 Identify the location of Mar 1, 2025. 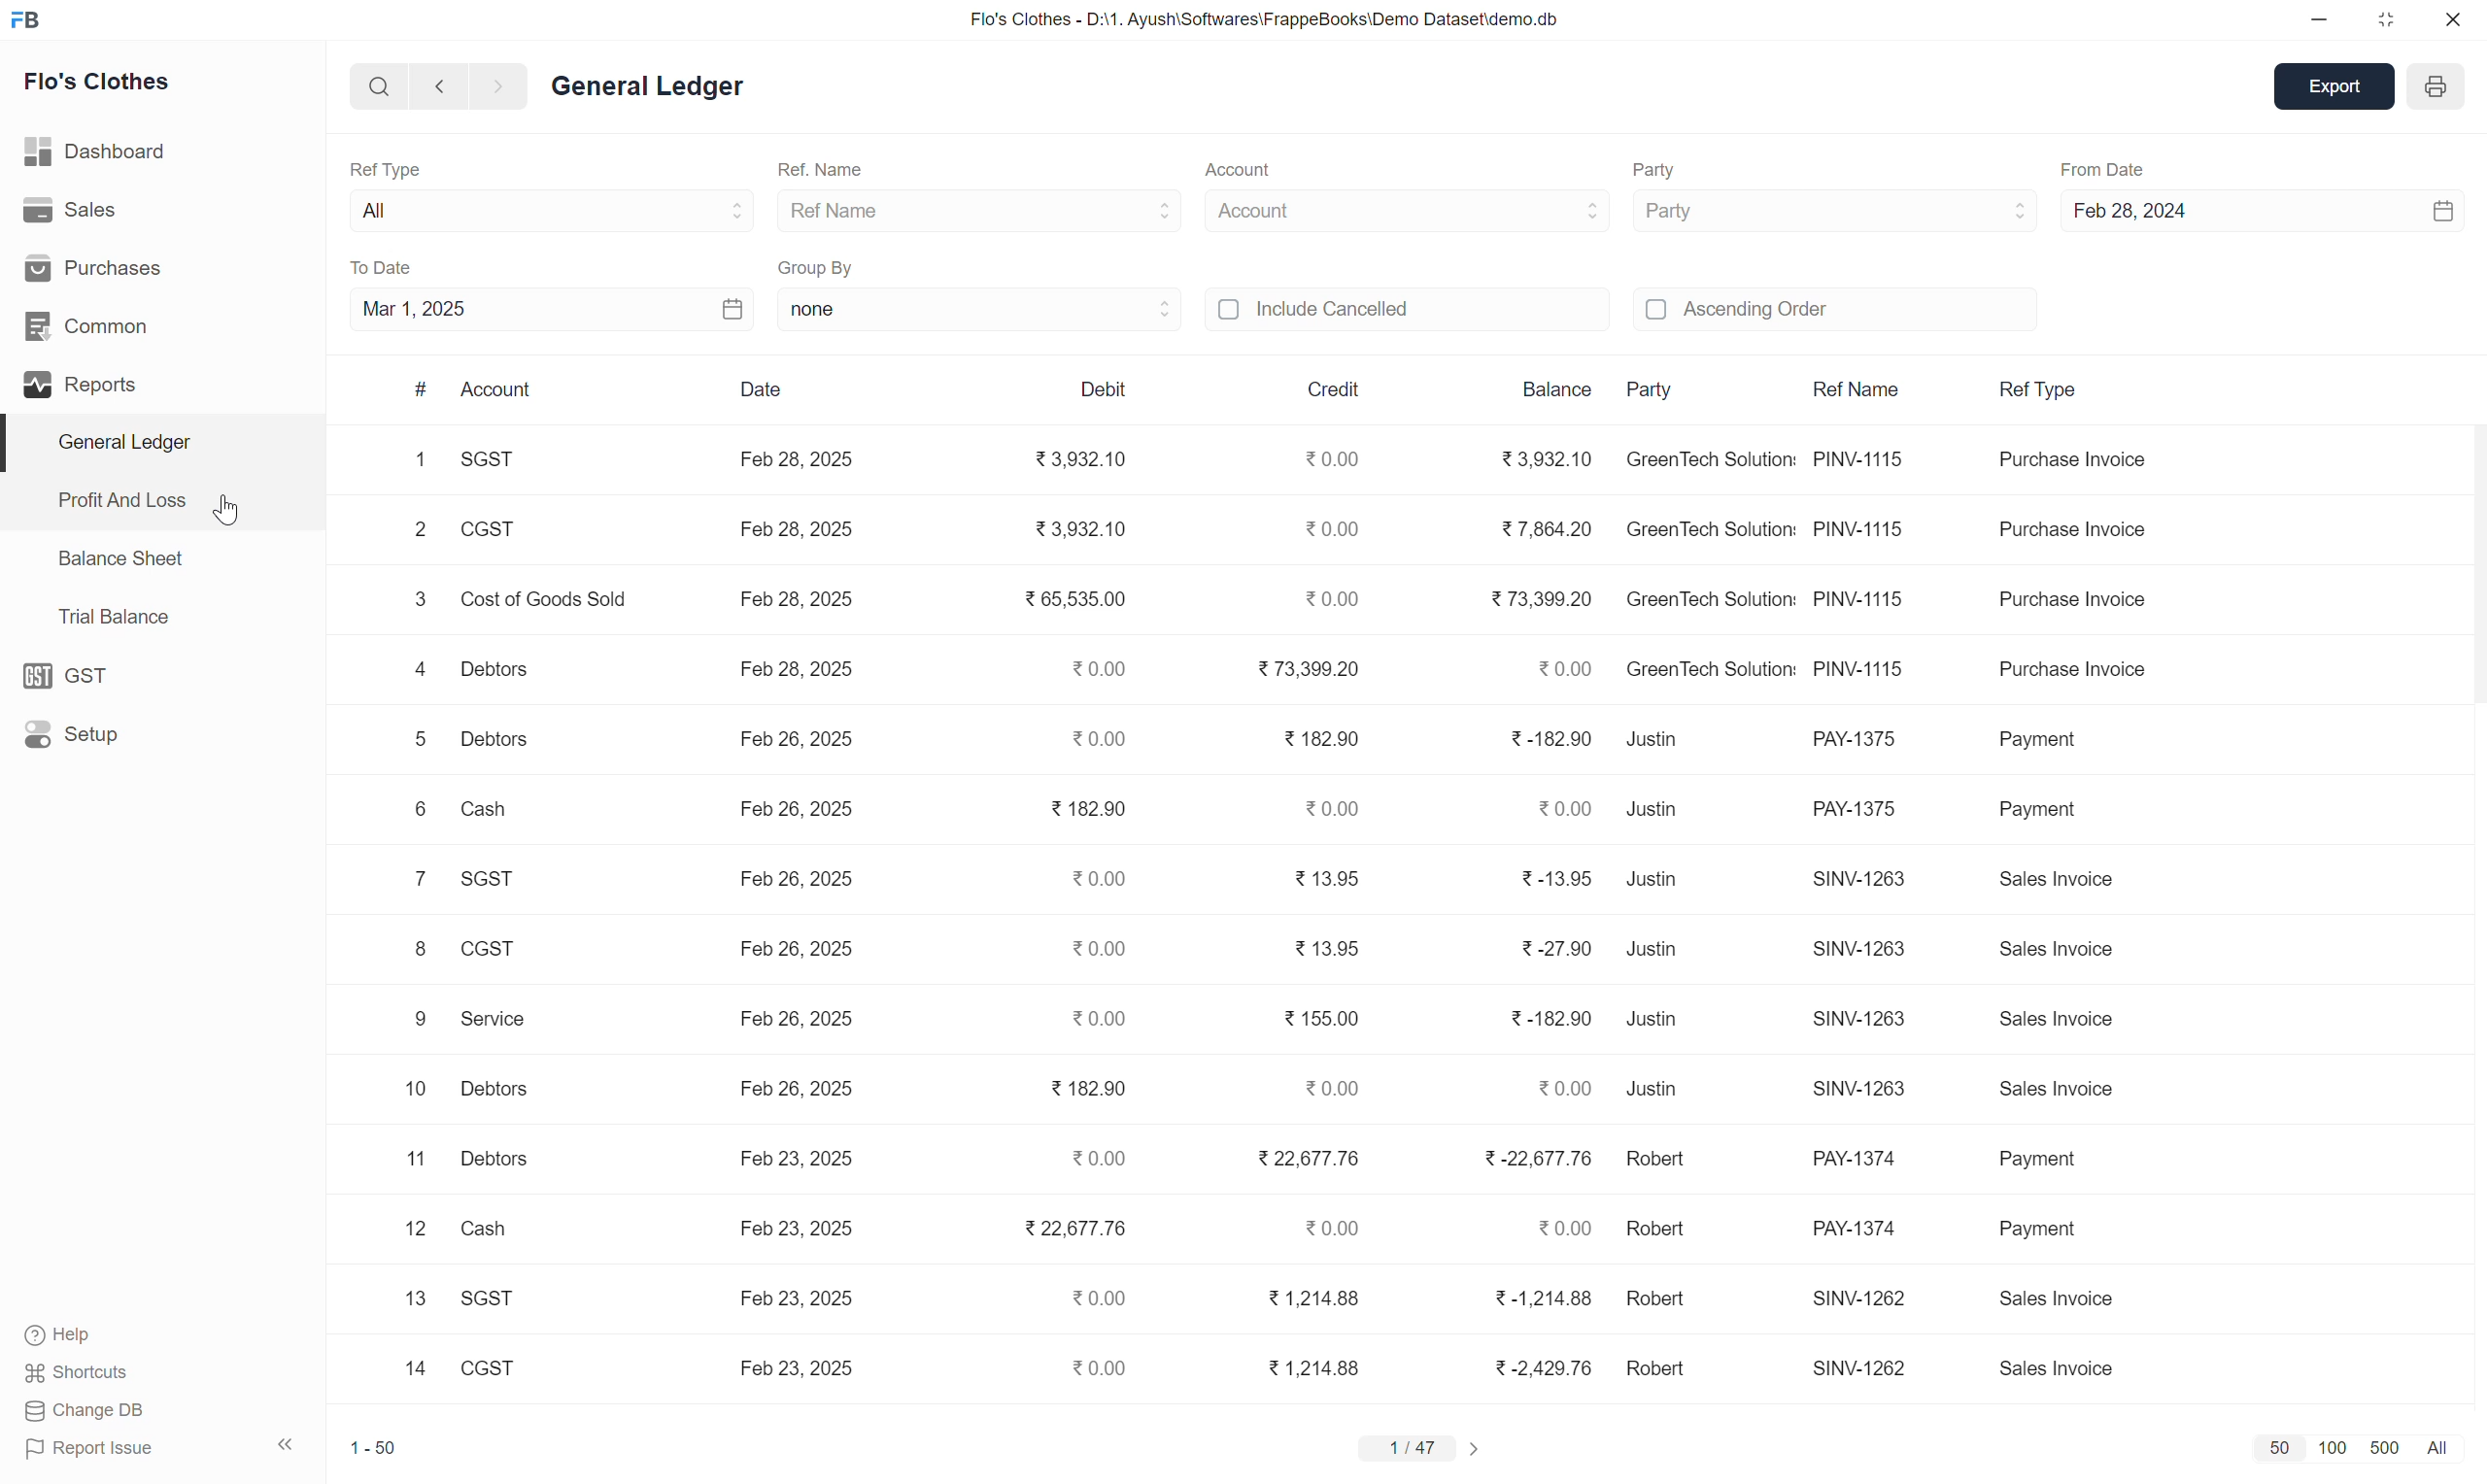
(448, 313).